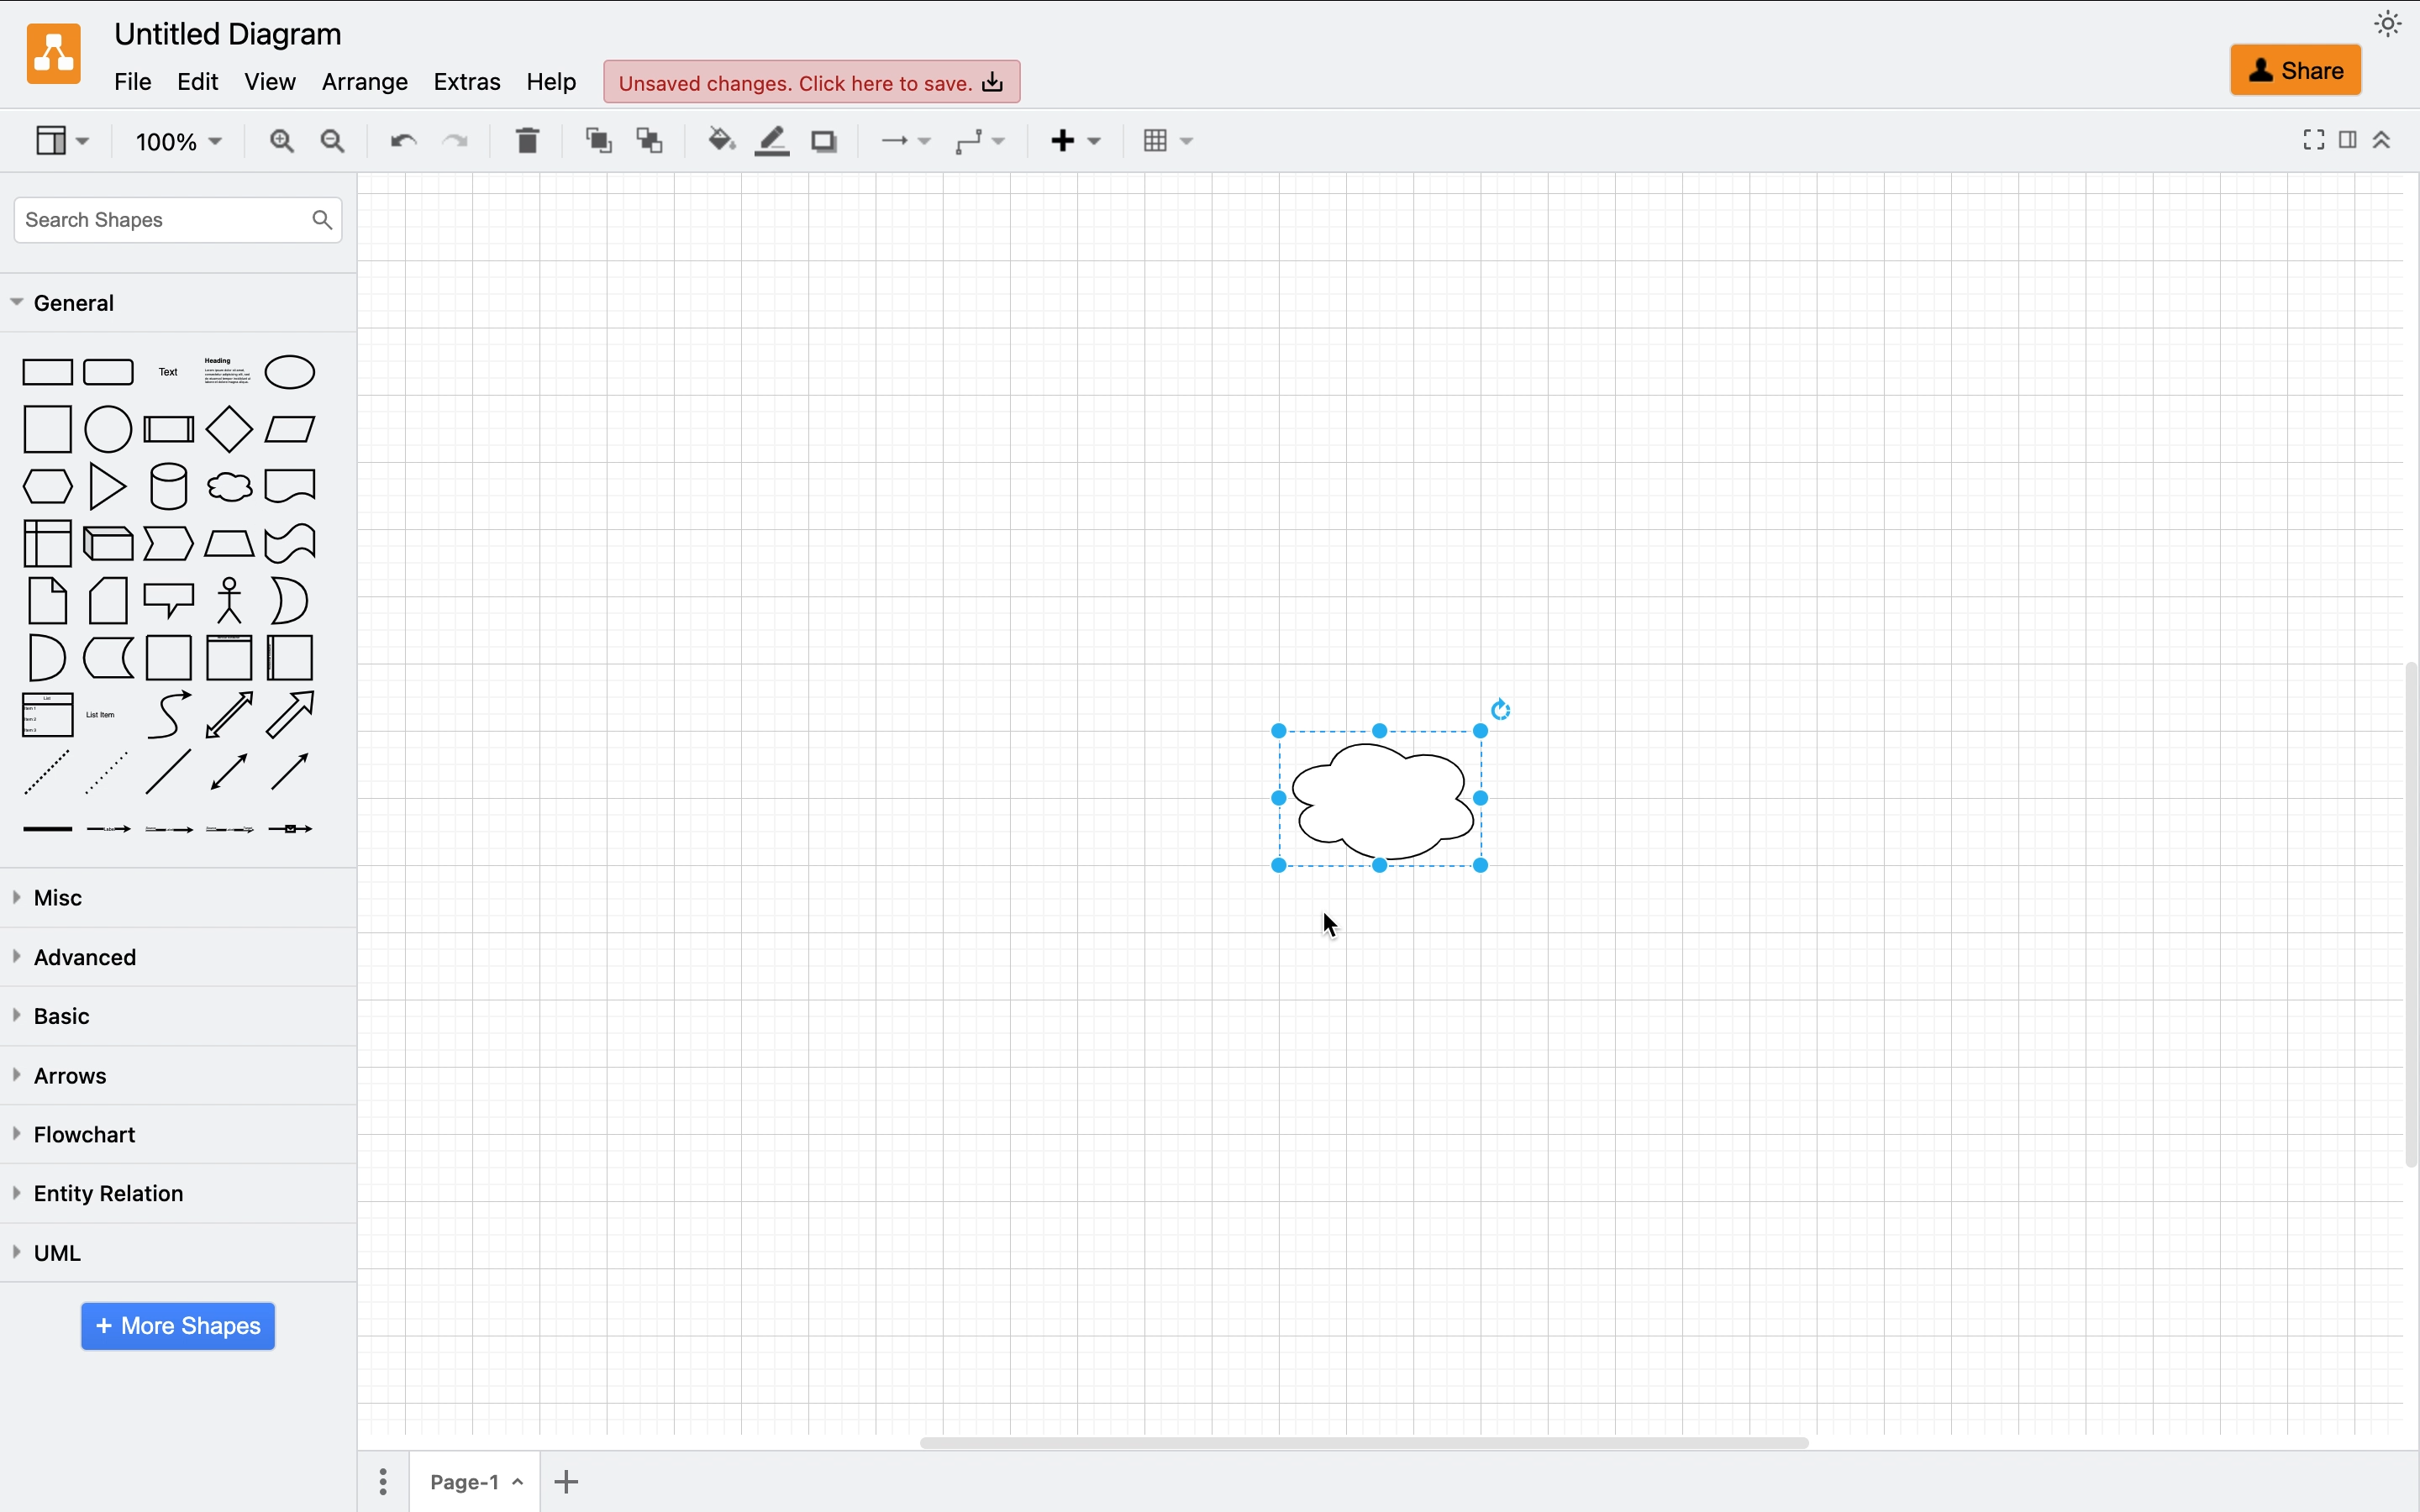  Describe the element at coordinates (1383, 800) in the screenshot. I see `cloud shape added` at that location.